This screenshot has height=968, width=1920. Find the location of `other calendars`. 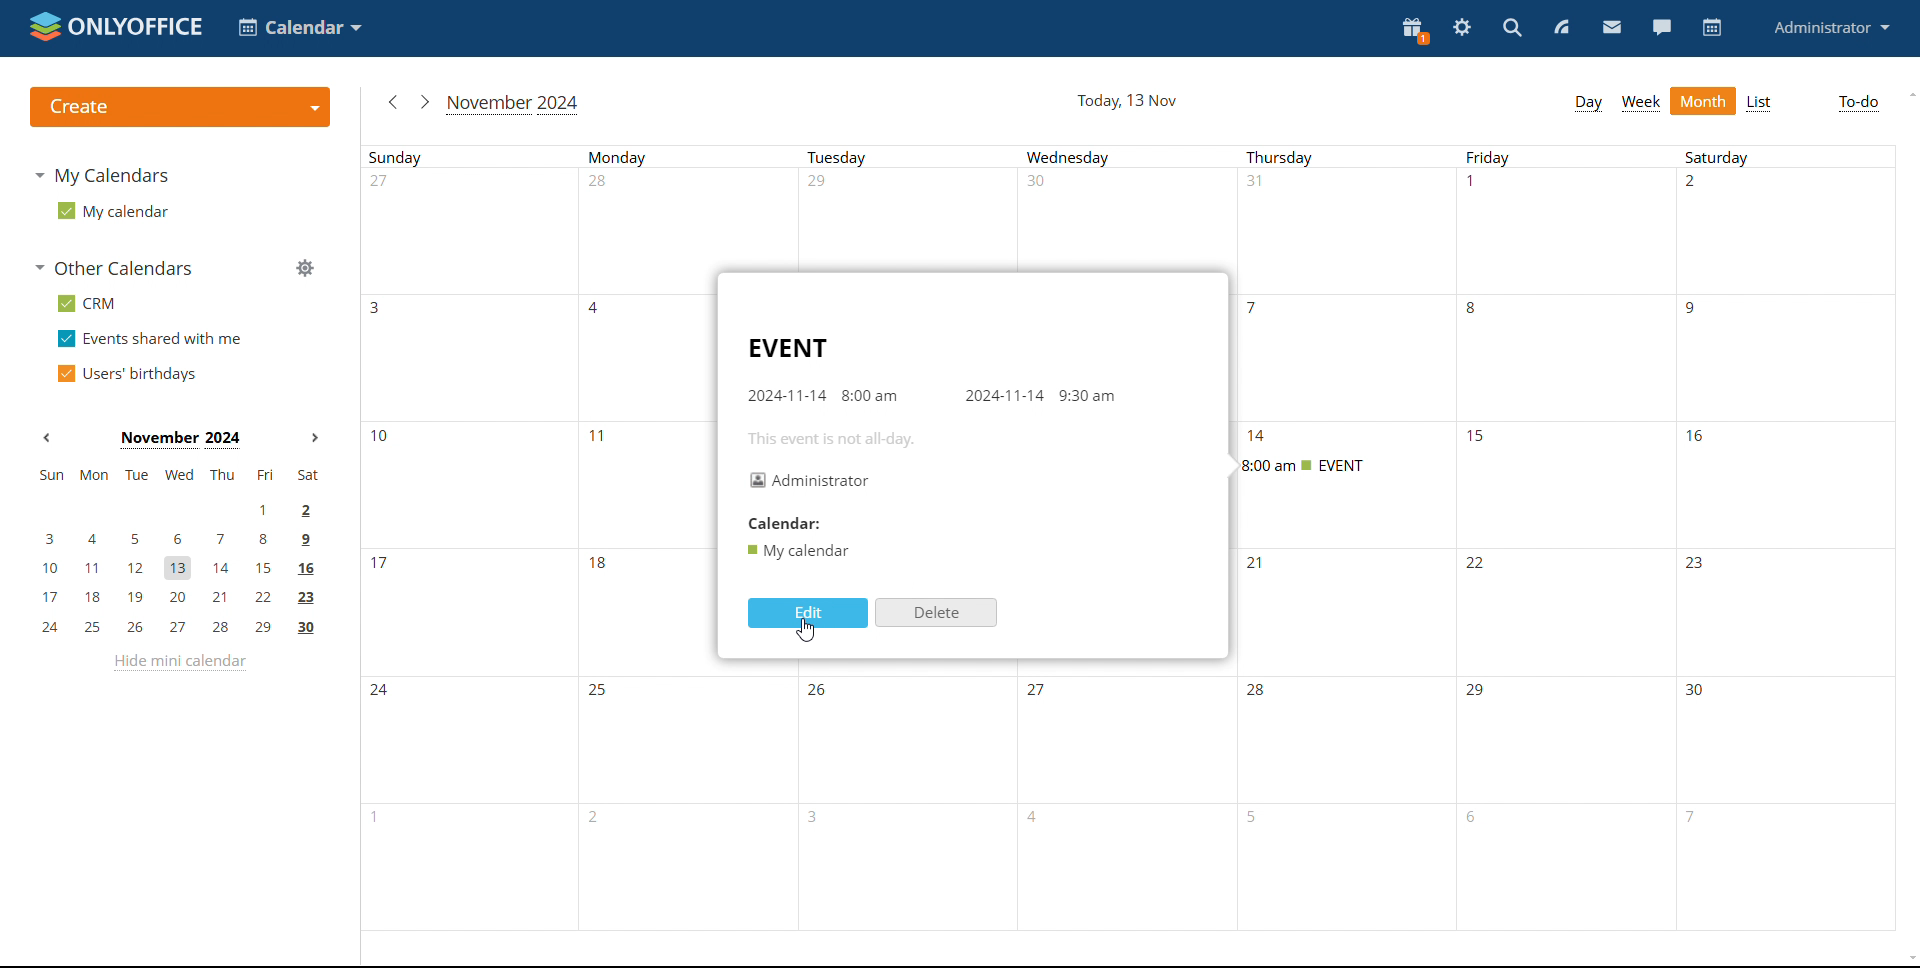

other calendars is located at coordinates (116, 268).